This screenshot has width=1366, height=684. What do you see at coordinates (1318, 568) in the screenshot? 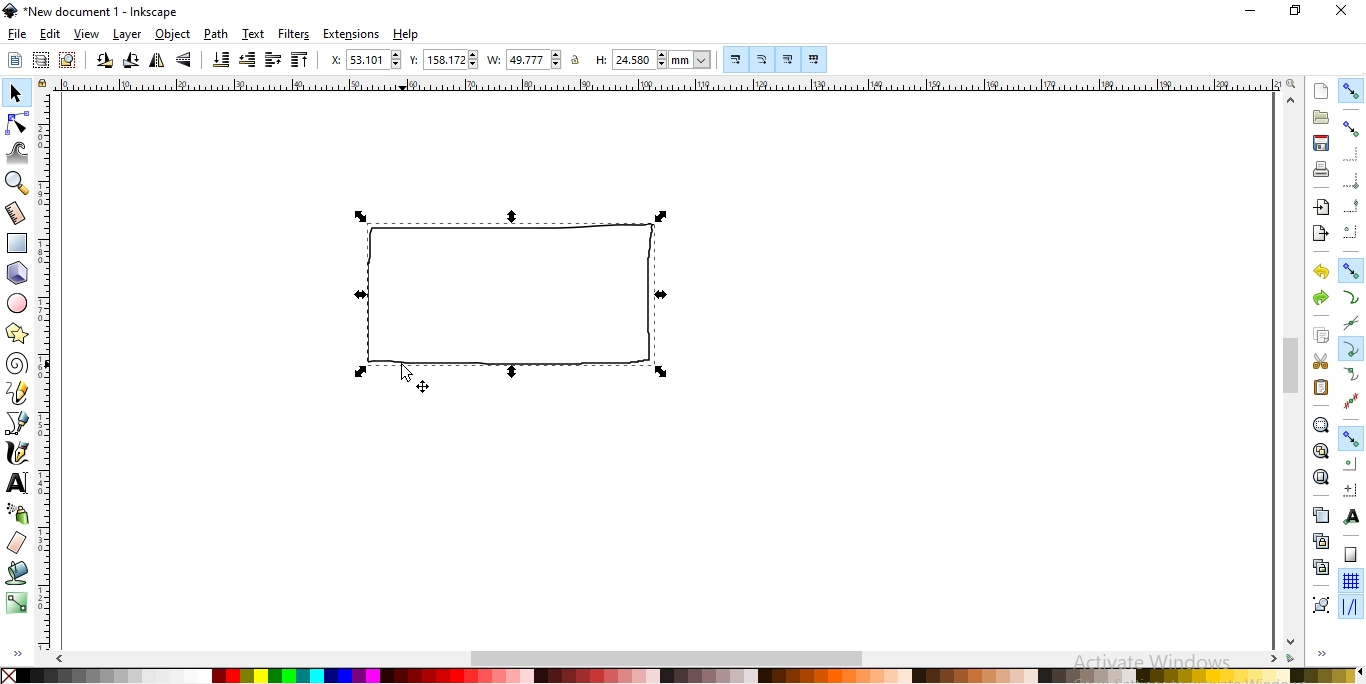
I see `cut the selected clones links to the objects` at bounding box center [1318, 568].